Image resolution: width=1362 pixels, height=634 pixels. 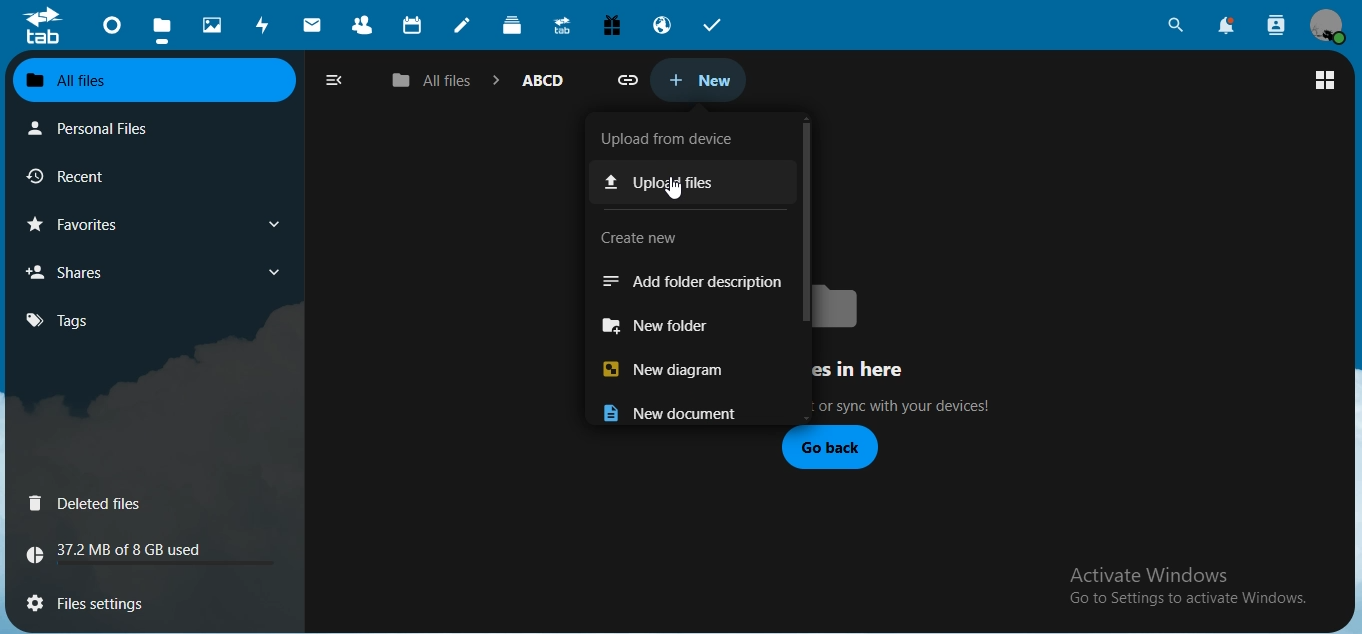 I want to click on icon, so click(x=42, y=26).